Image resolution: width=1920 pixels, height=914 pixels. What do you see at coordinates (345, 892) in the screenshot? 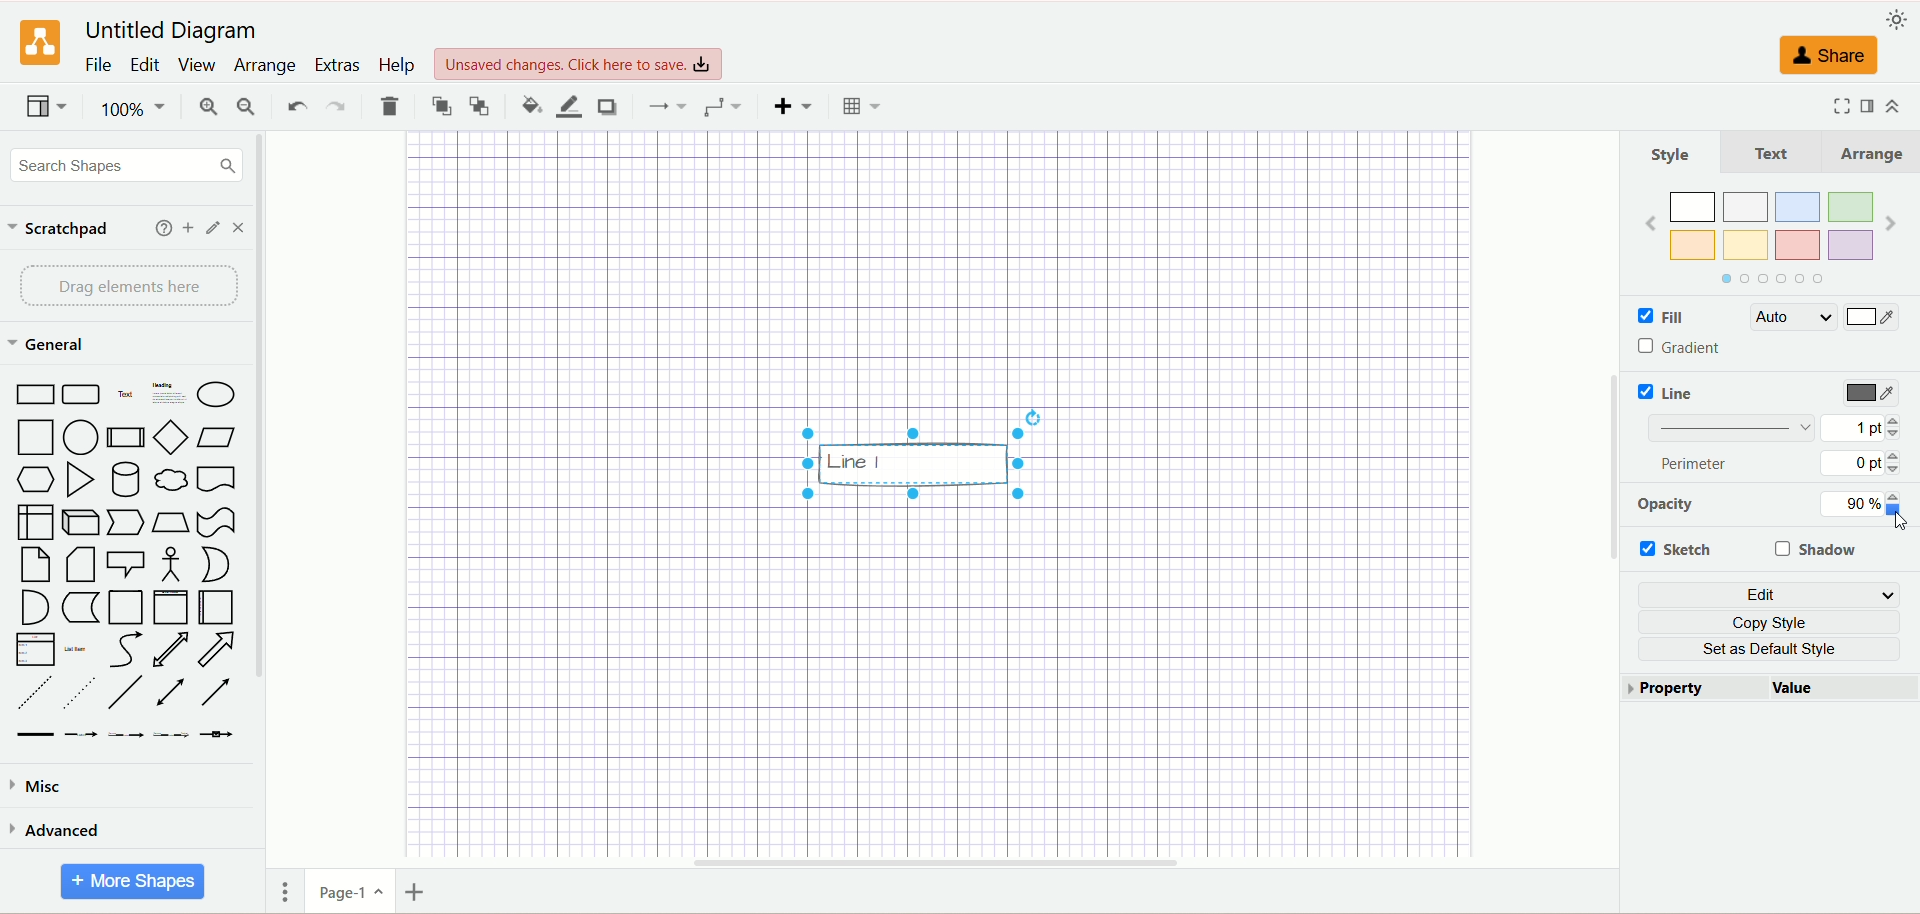
I see `page-1` at bounding box center [345, 892].